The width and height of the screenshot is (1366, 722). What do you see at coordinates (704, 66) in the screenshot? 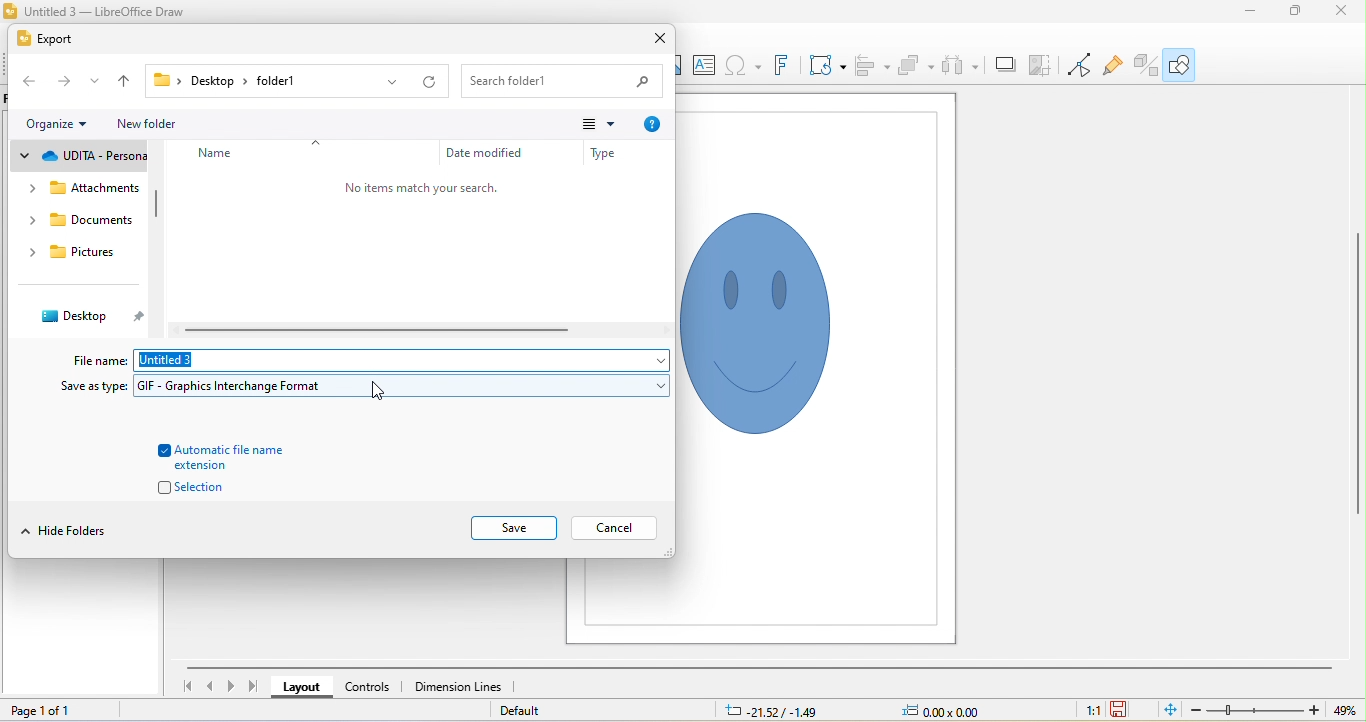
I see `textbox` at bounding box center [704, 66].